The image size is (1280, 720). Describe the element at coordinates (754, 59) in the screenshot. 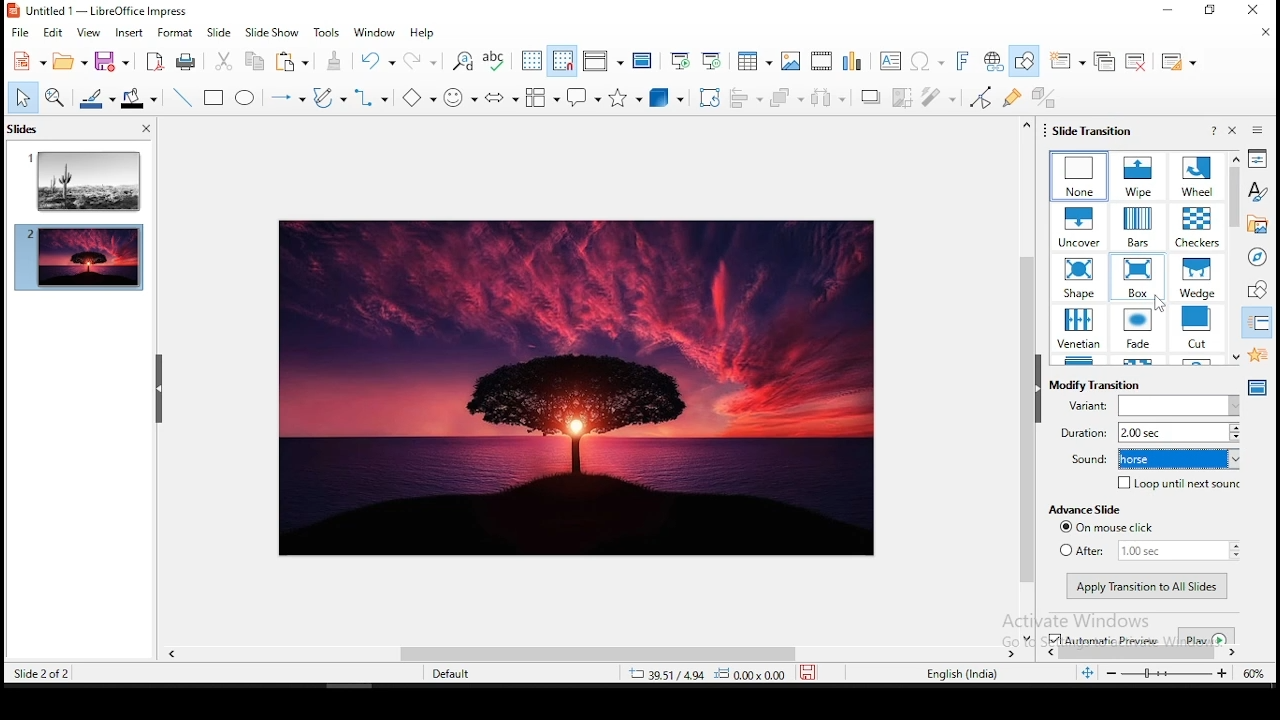

I see `tables` at that location.